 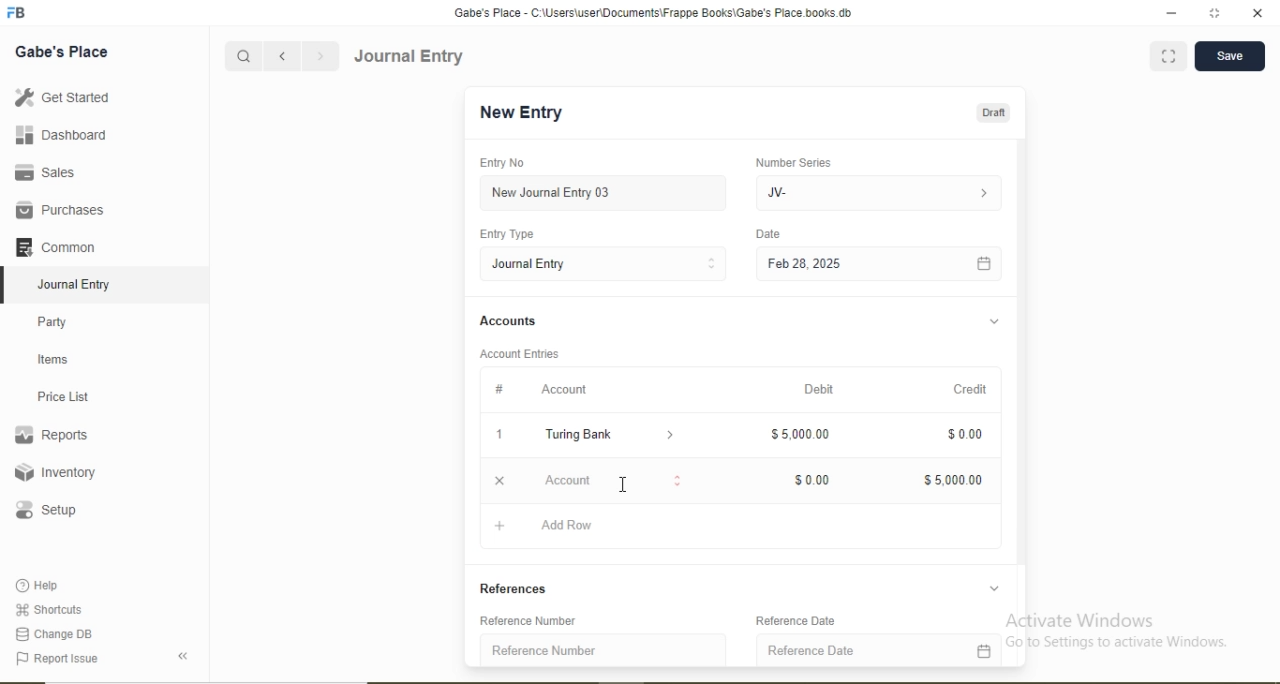 What do you see at coordinates (42, 172) in the screenshot?
I see `Sales` at bounding box center [42, 172].